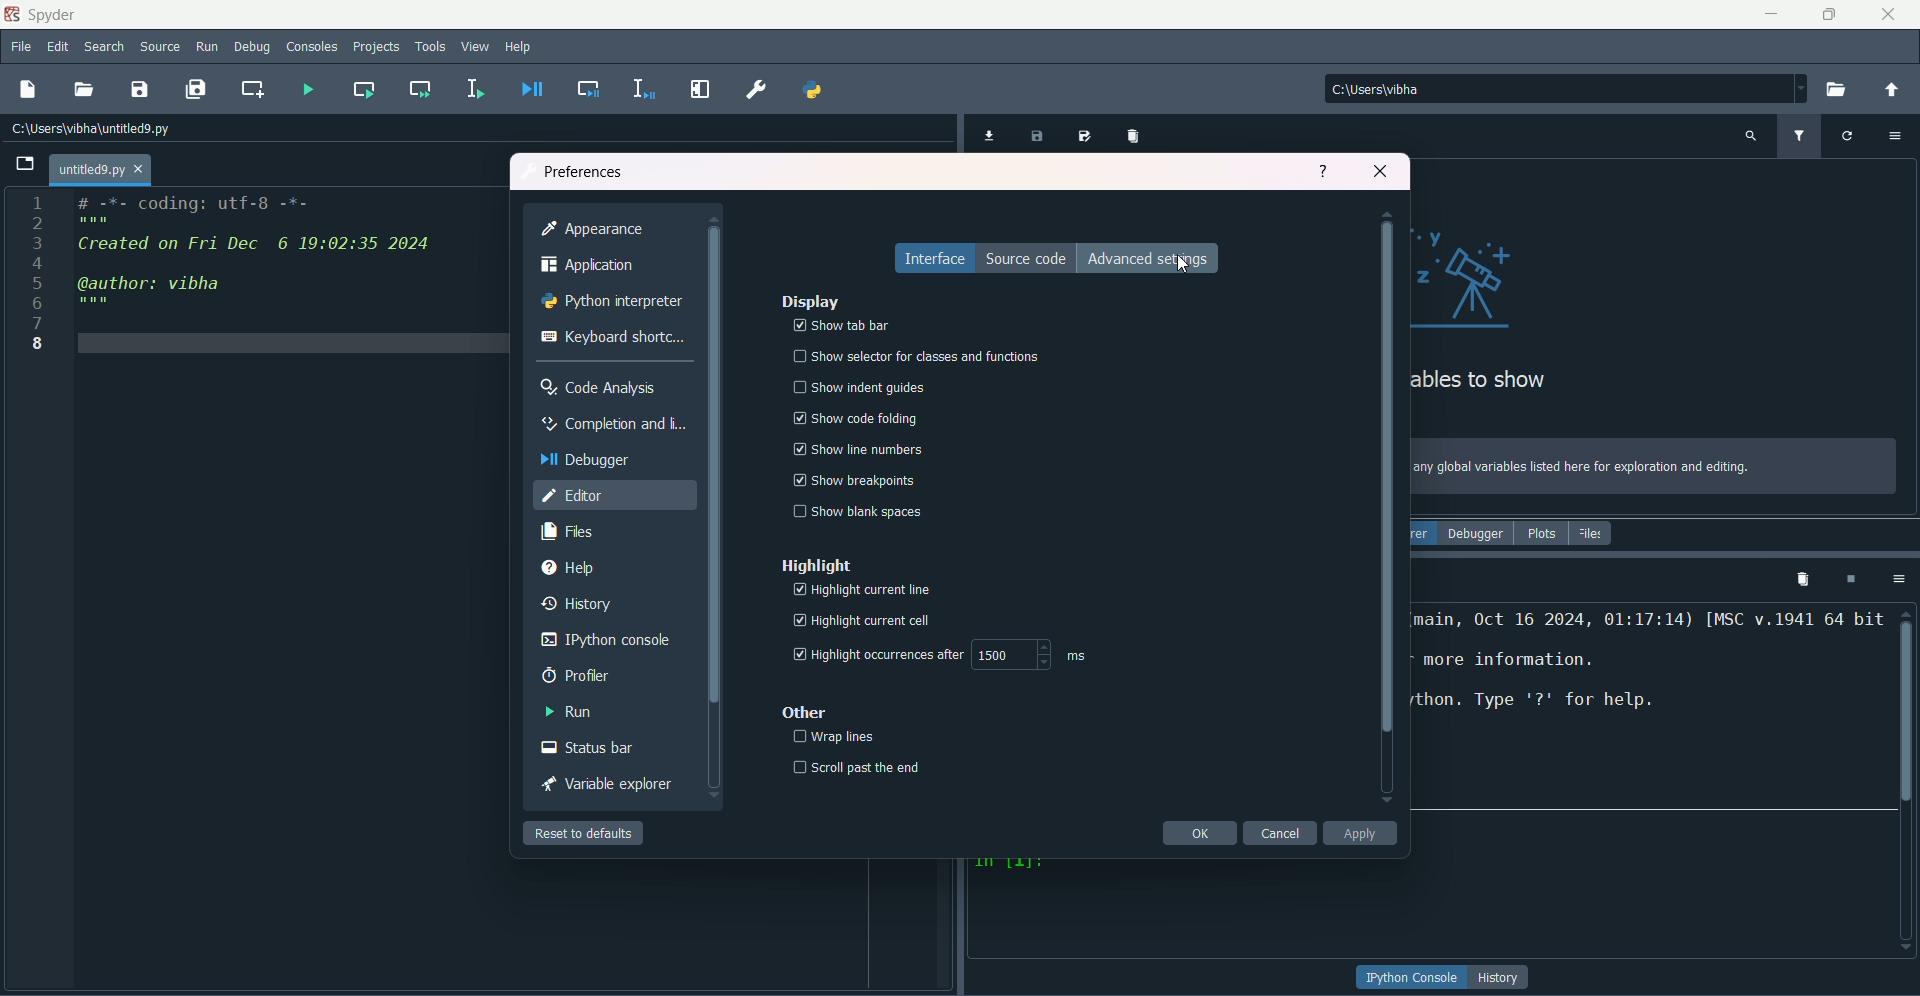 Image resolution: width=1920 pixels, height=996 pixels. I want to click on run, so click(572, 712).